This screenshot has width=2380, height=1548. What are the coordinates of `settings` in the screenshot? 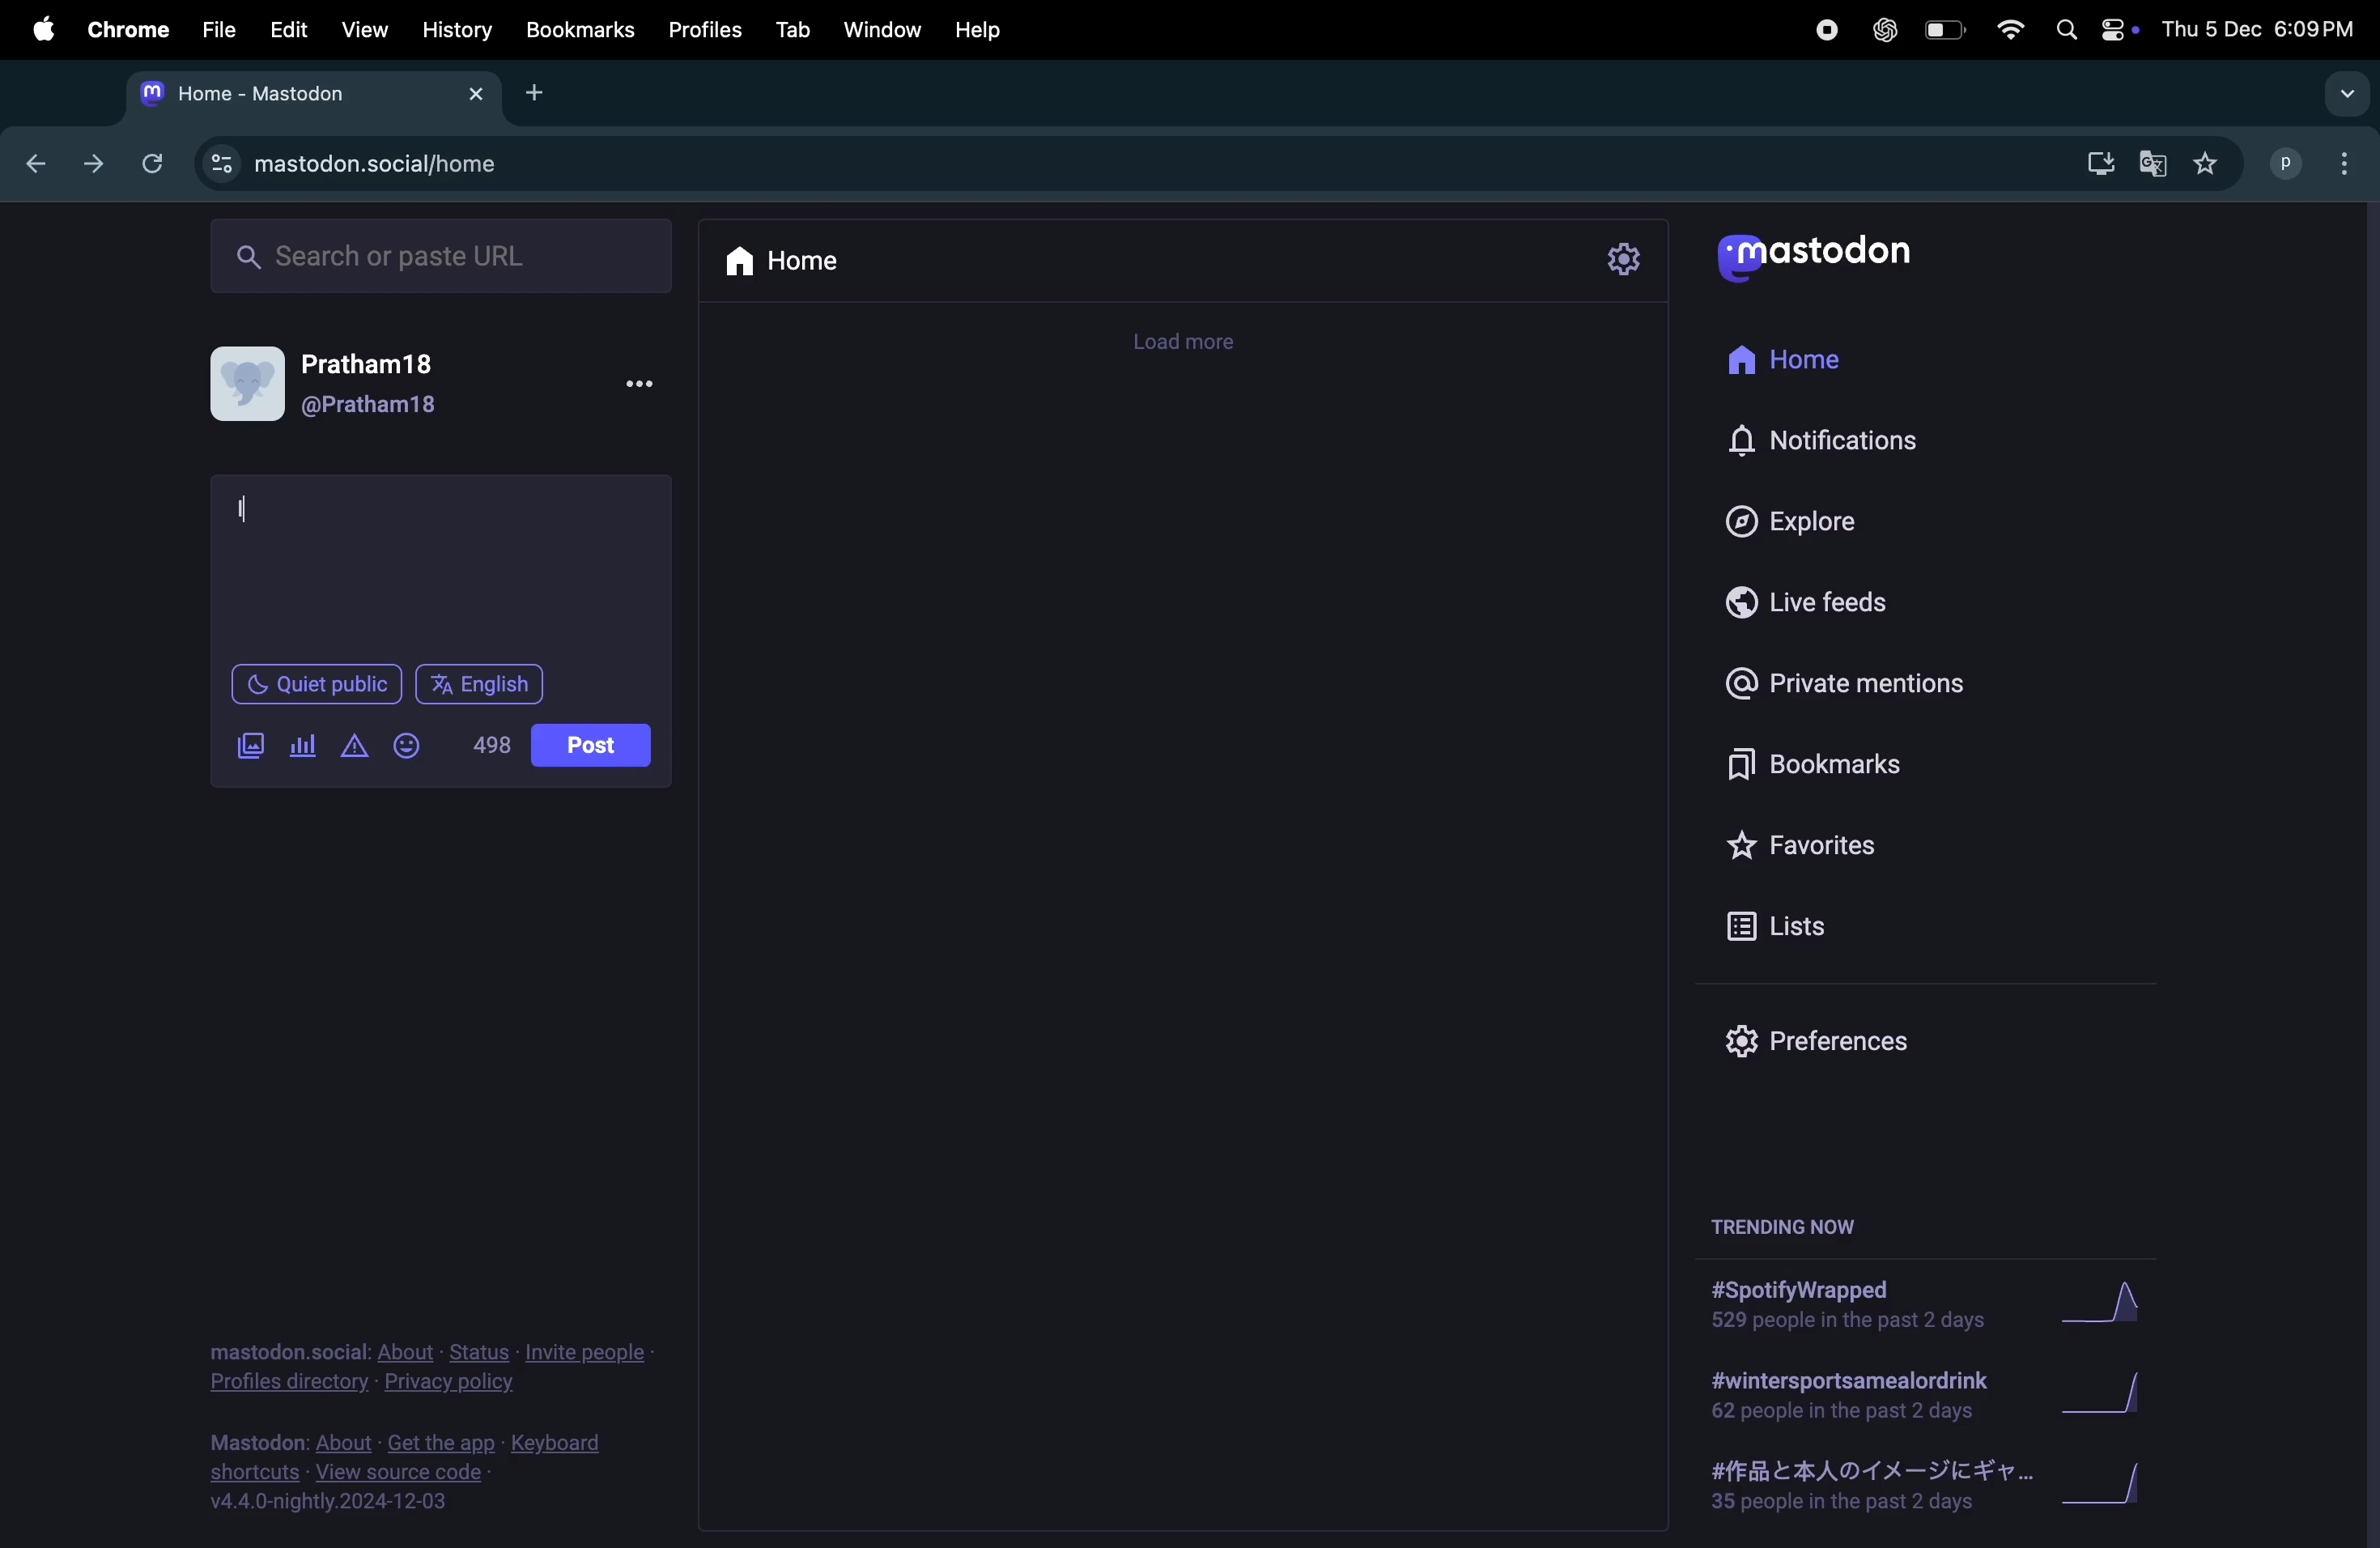 It's located at (1622, 262).